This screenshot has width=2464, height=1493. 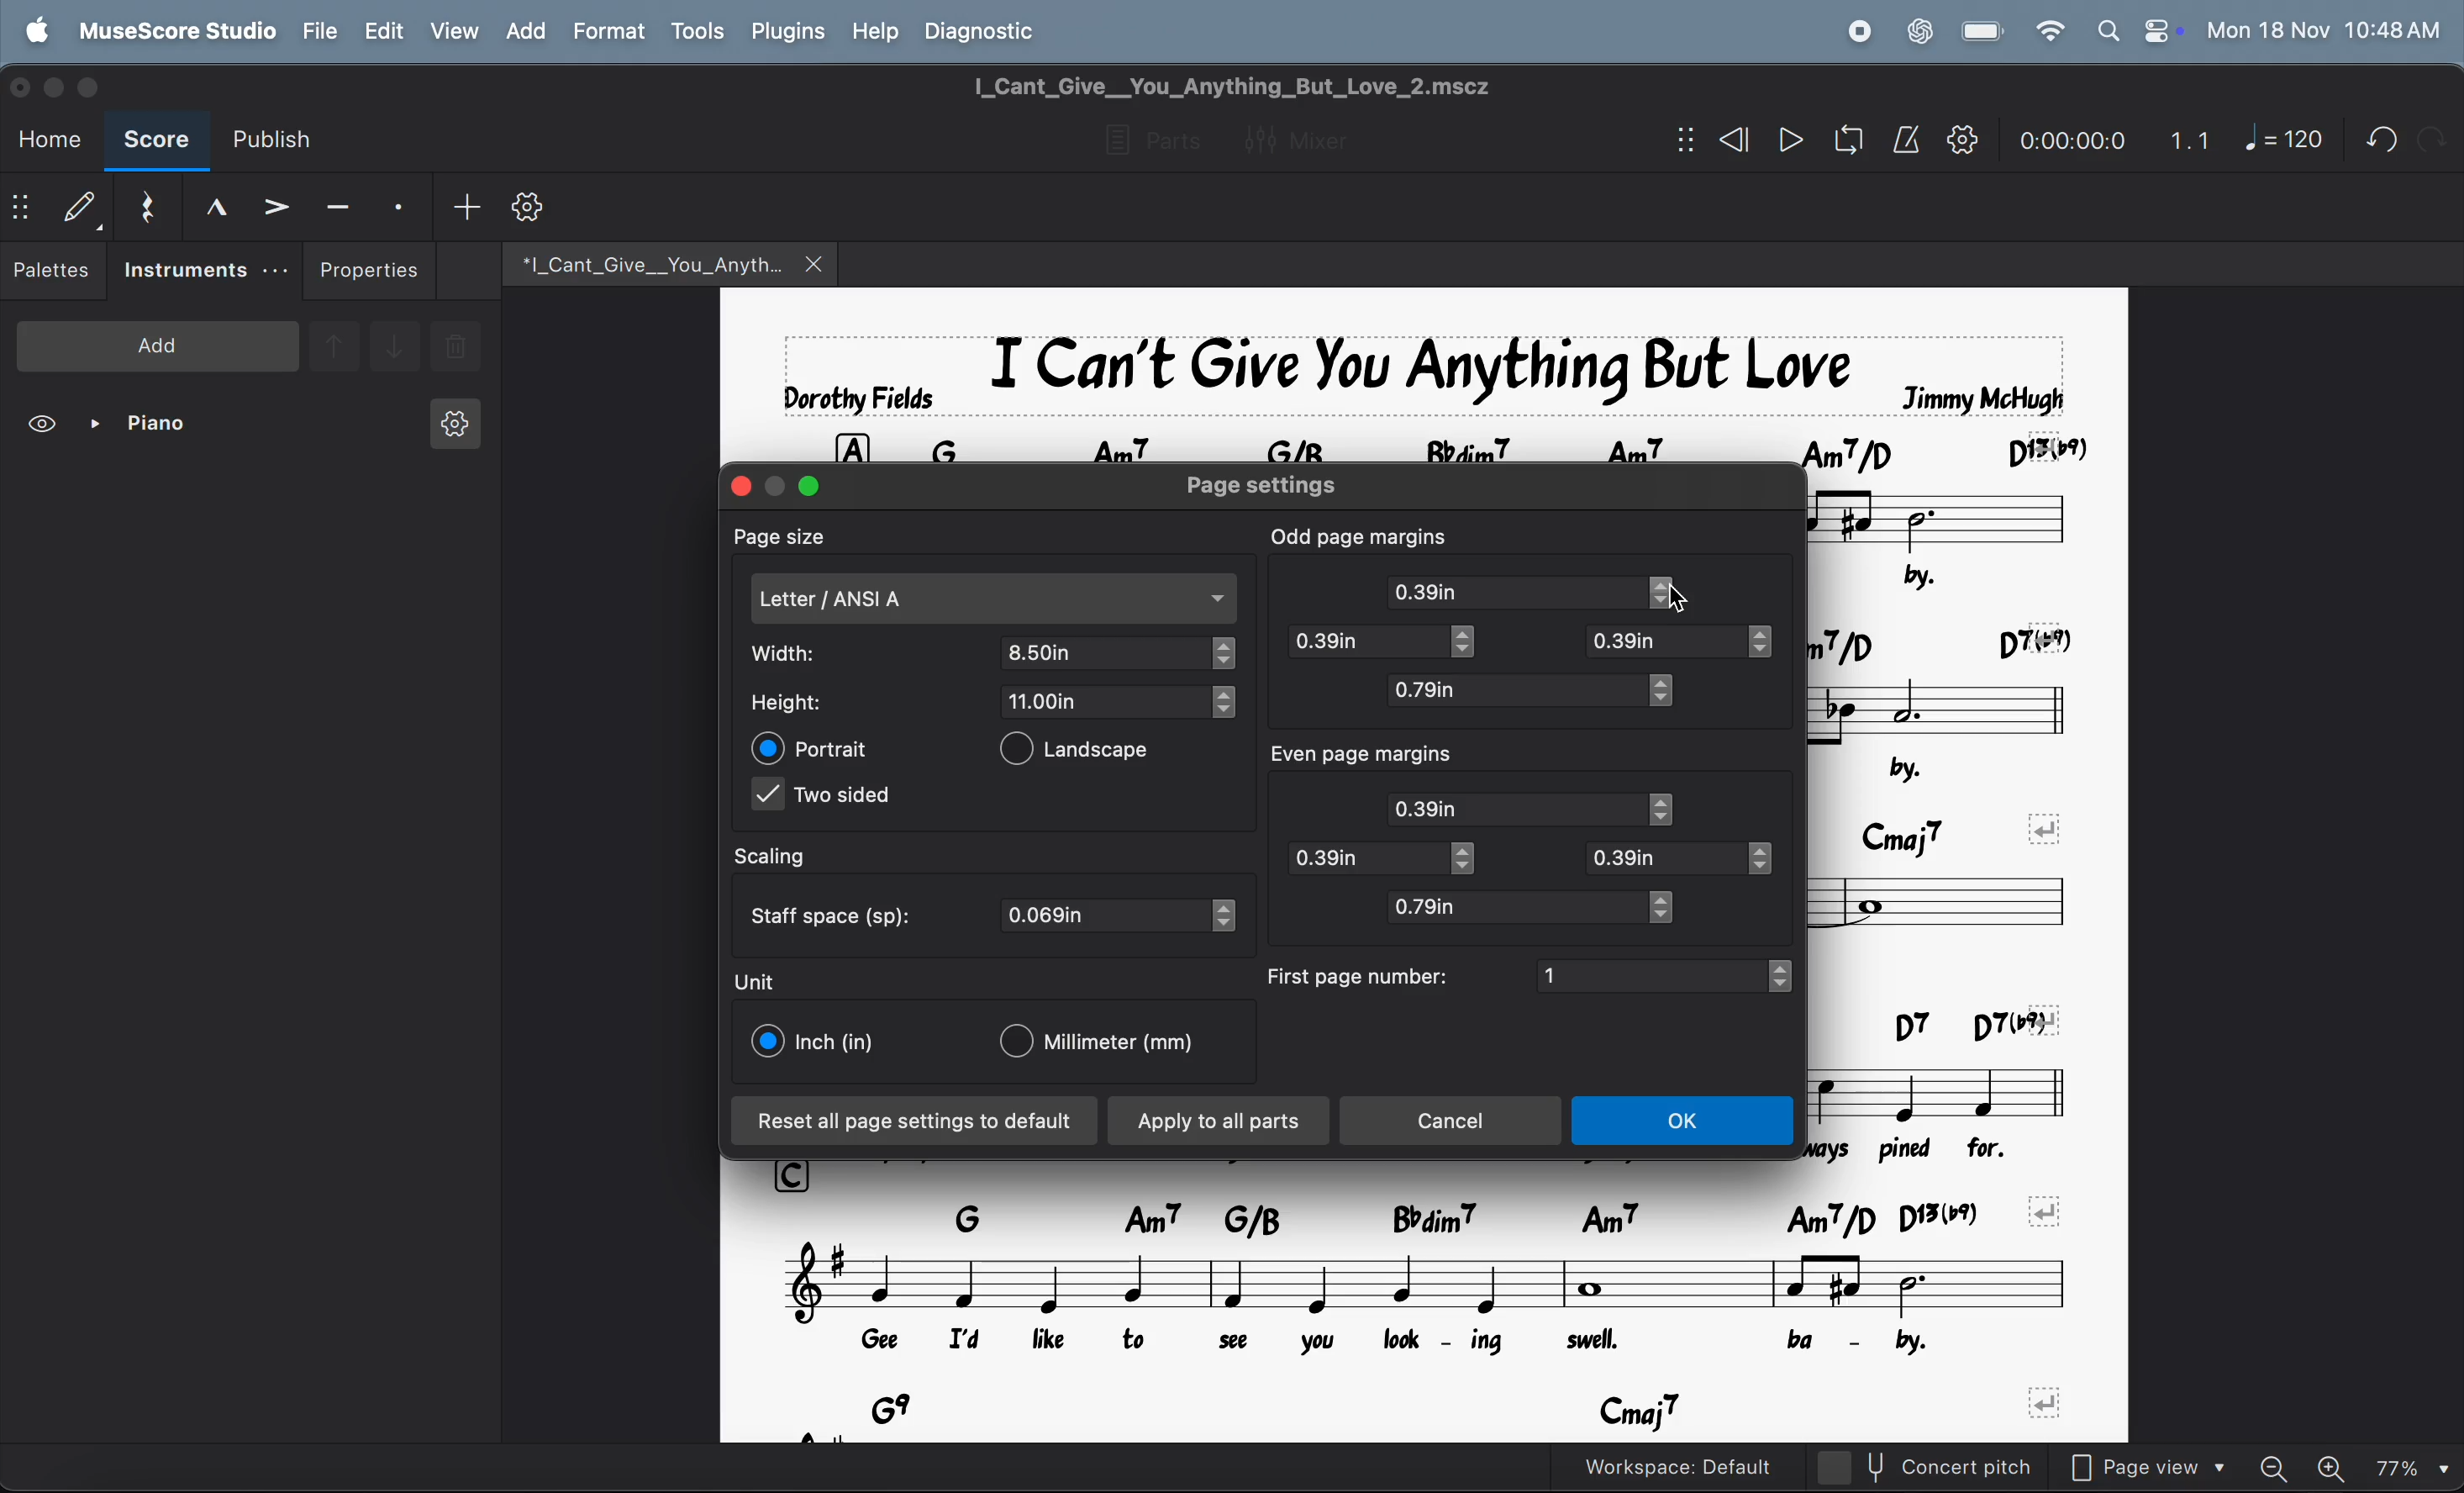 What do you see at coordinates (1938, 1024) in the screenshot?
I see `chord symbols` at bounding box center [1938, 1024].